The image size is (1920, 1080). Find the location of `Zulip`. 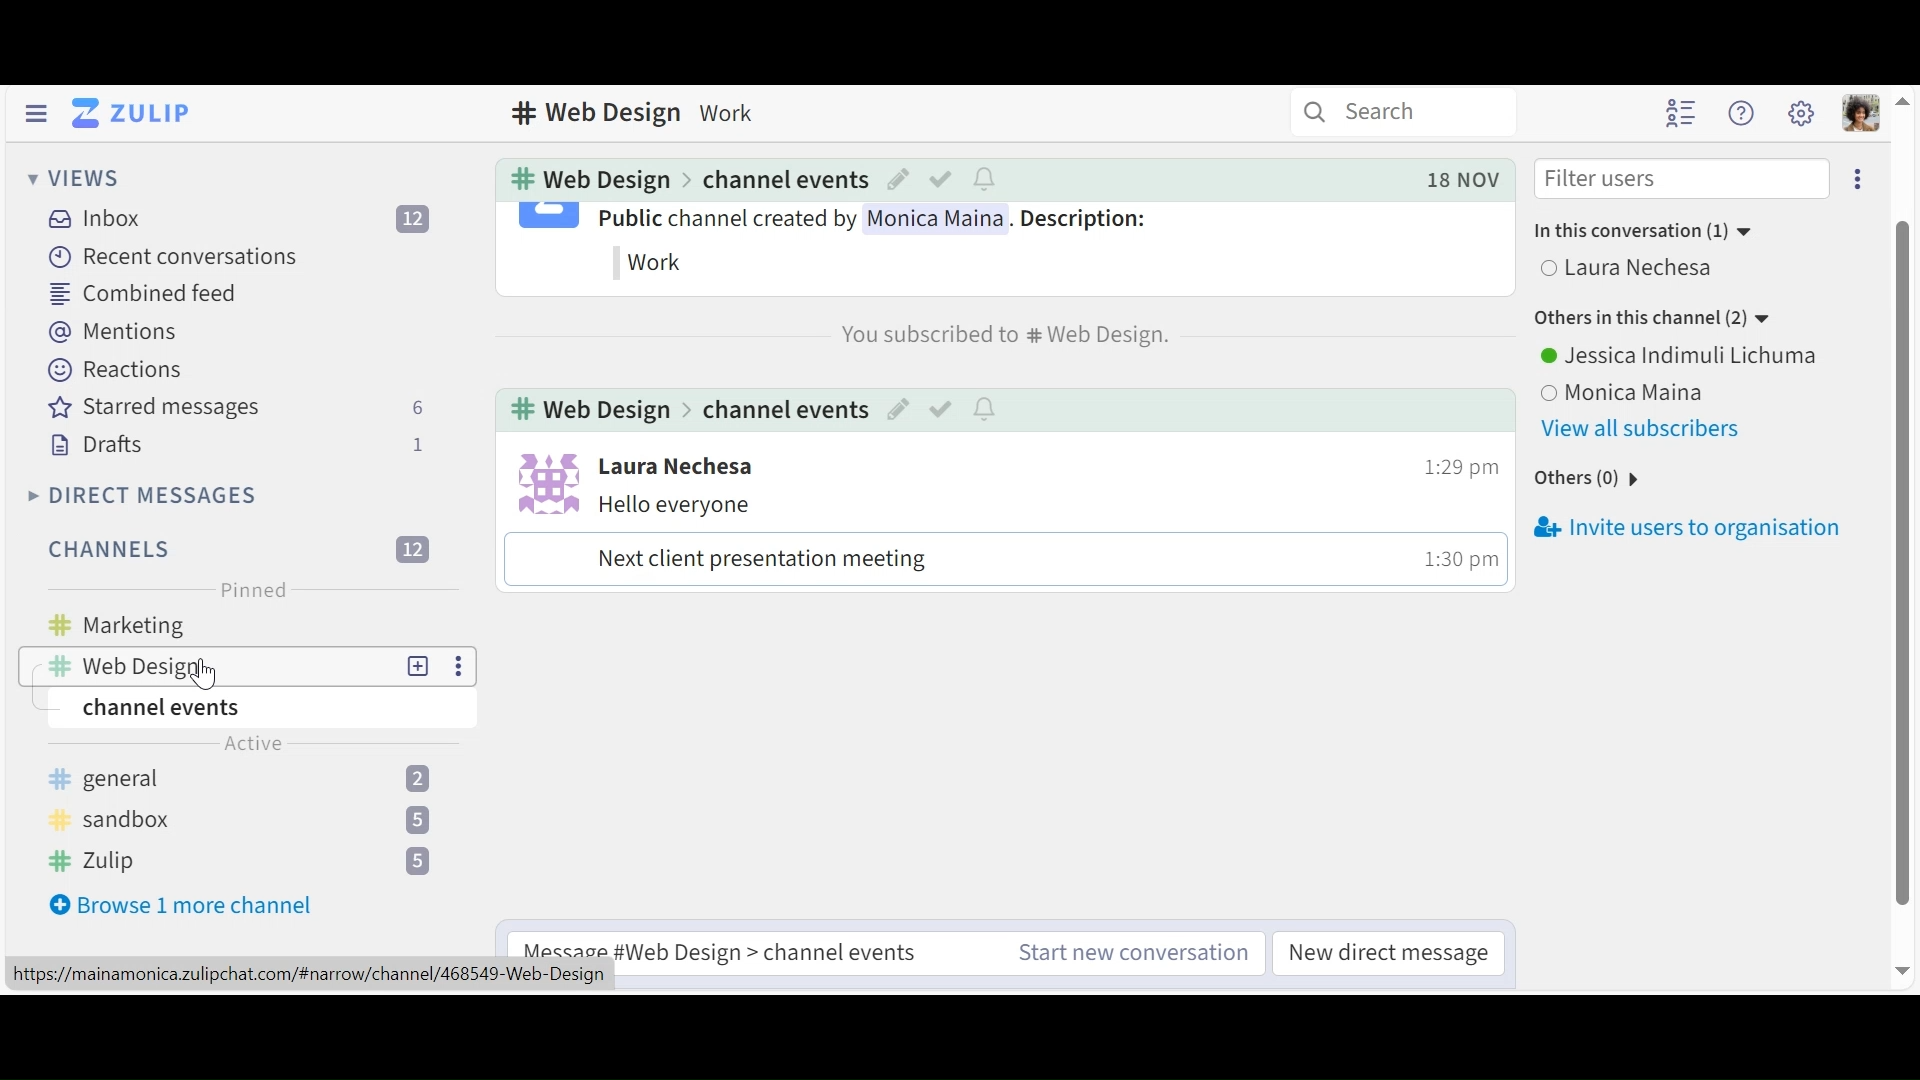

Zulip is located at coordinates (244, 865).